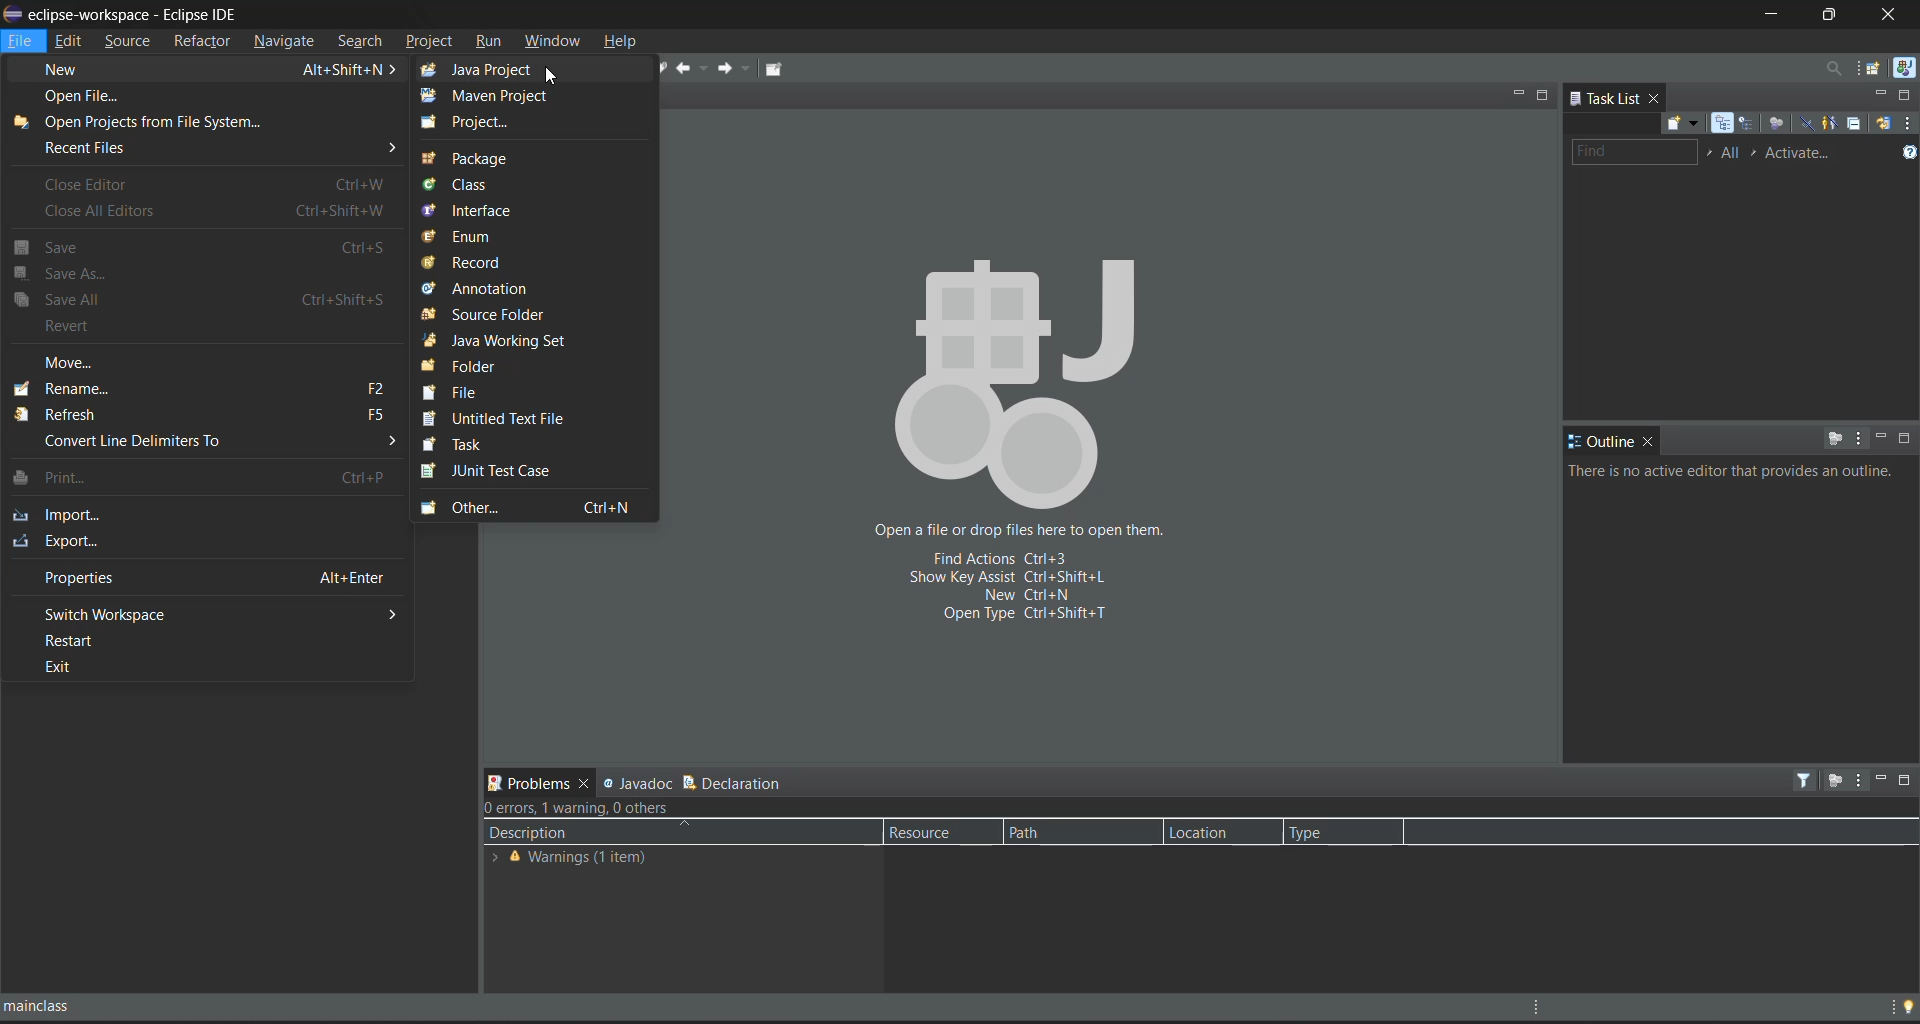 This screenshot has height=1024, width=1920. What do you see at coordinates (430, 43) in the screenshot?
I see `project` at bounding box center [430, 43].